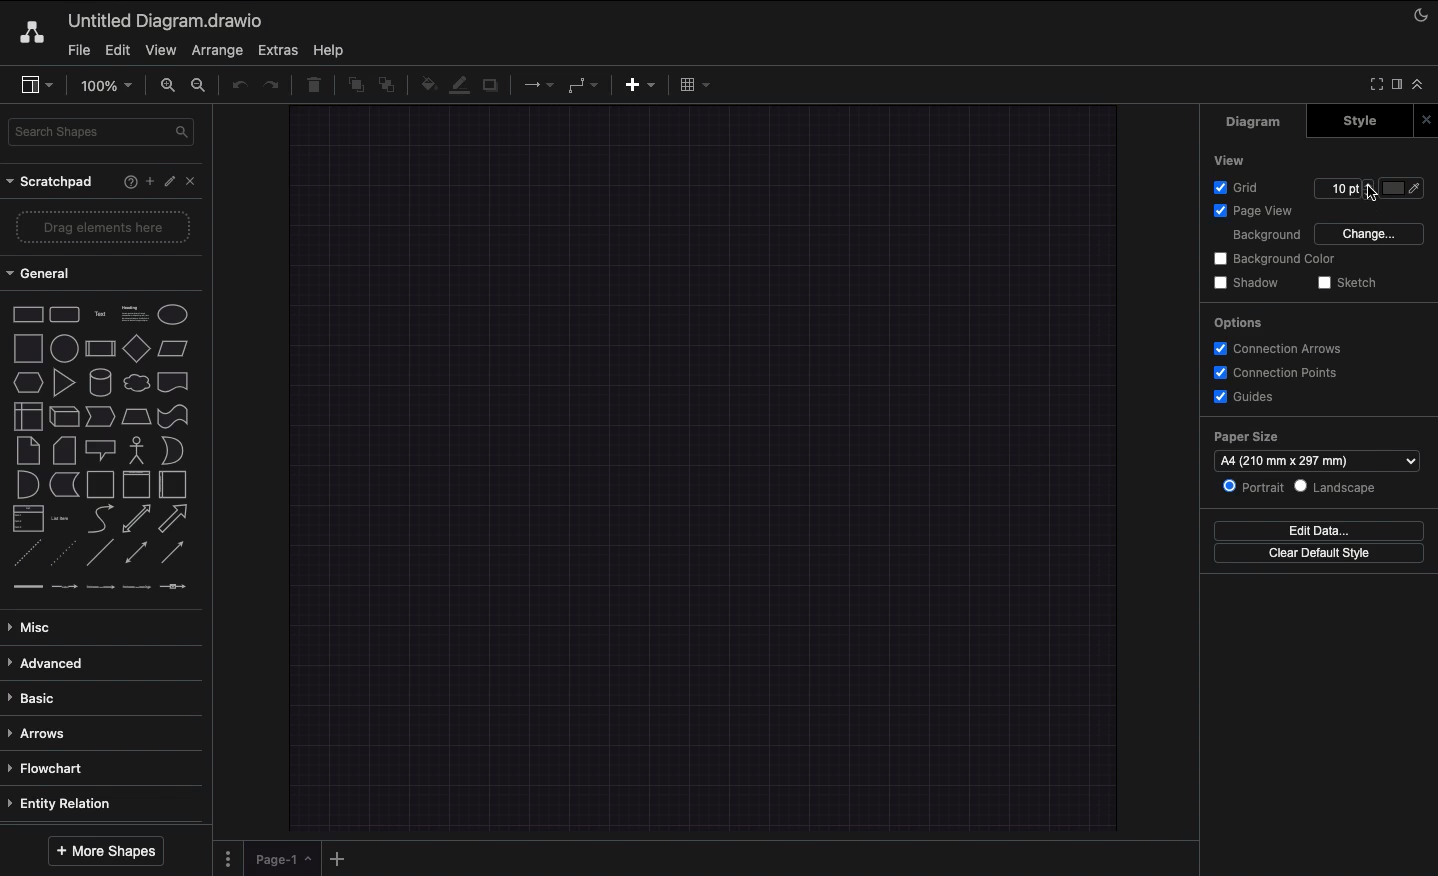 The image size is (1438, 876). What do you see at coordinates (280, 50) in the screenshot?
I see `Extras` at bounding box center [280, 50].